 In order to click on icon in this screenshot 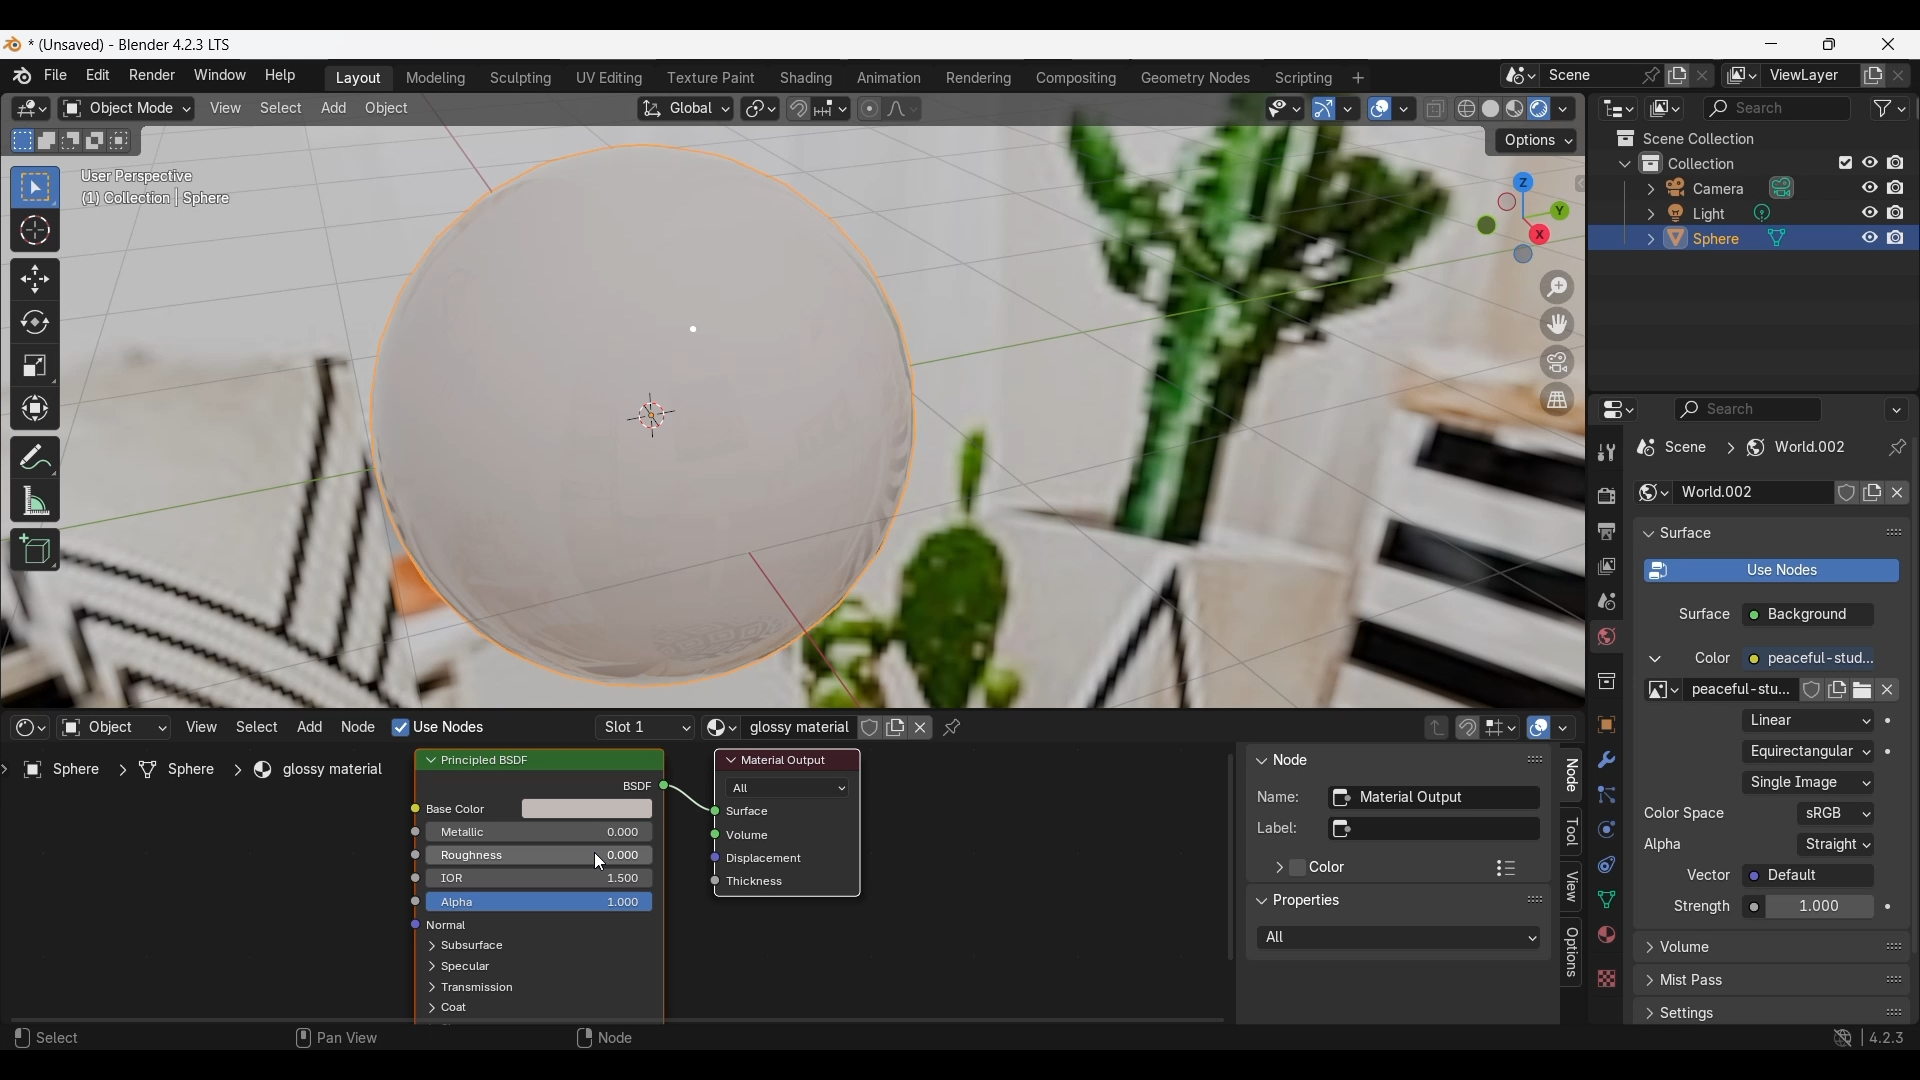, I will do `click(409, 927)`.